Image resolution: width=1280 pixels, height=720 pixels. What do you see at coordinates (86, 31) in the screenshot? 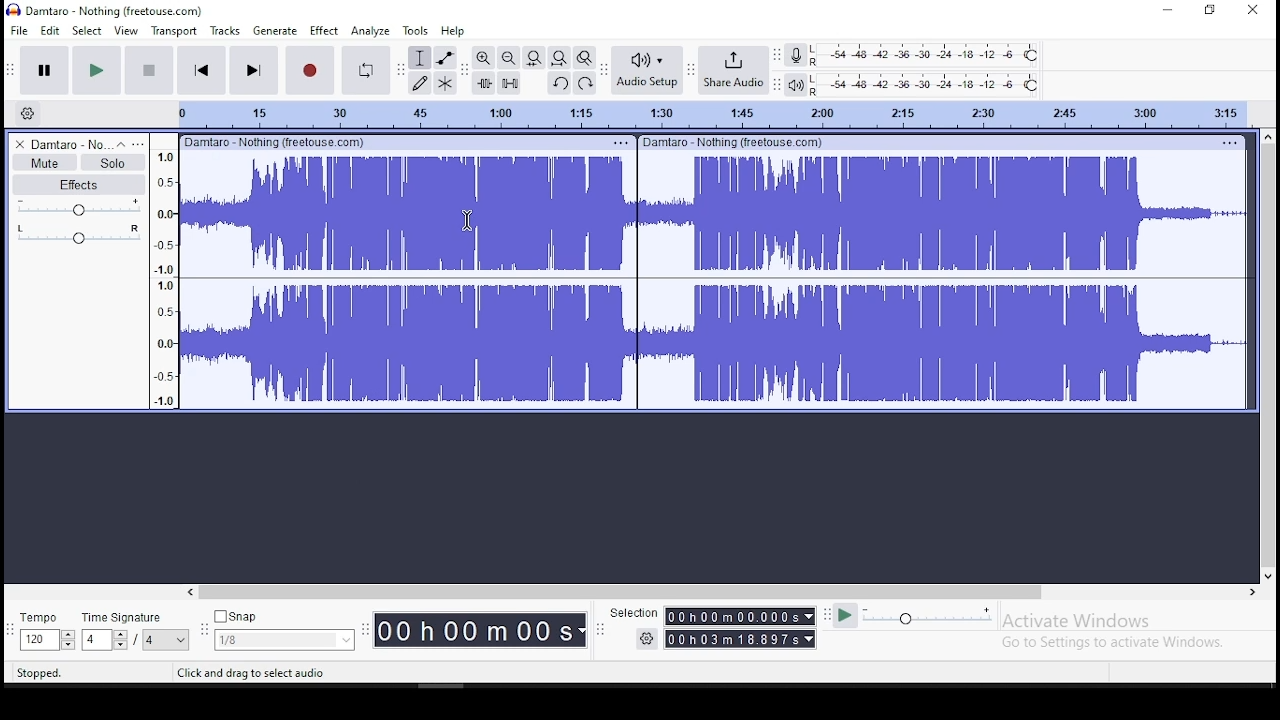
I see `select` at bounding box center [86, 31].